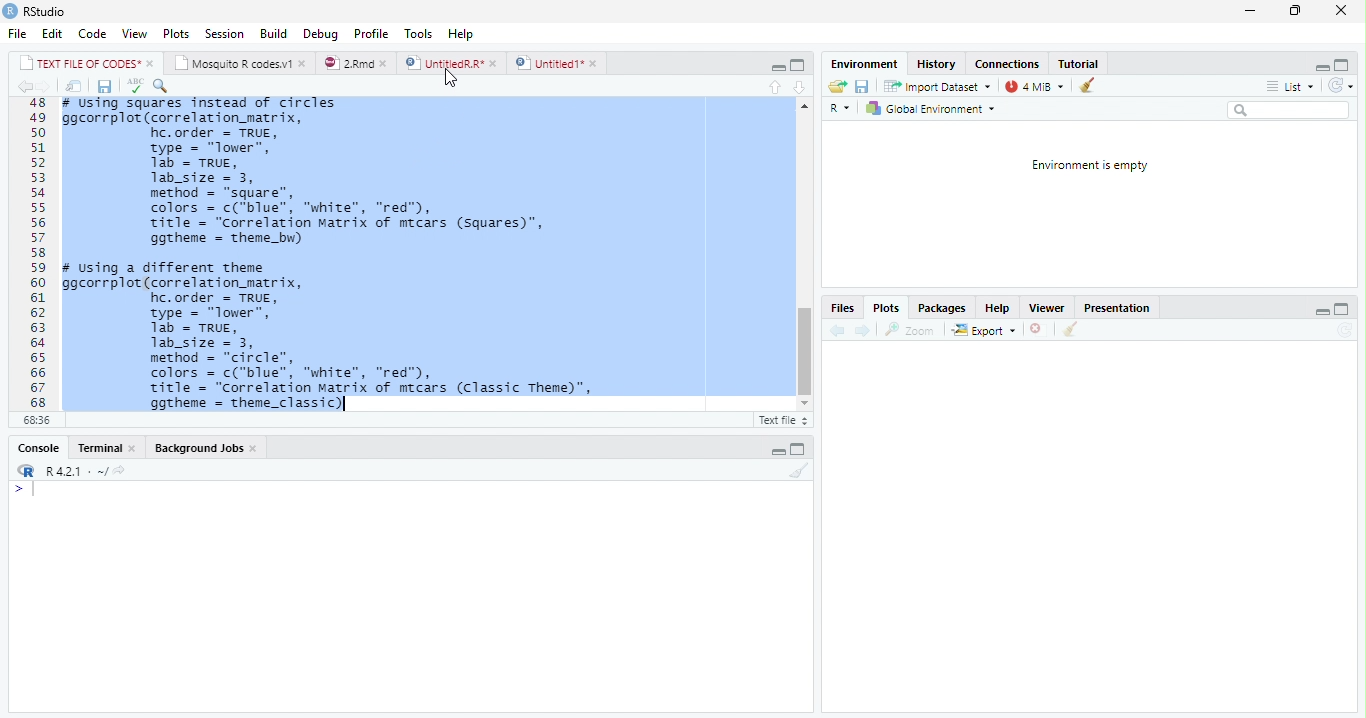  Describe the element at coordinates (1089, 166) in the screenshot. I see `Environment is empty` at that location.